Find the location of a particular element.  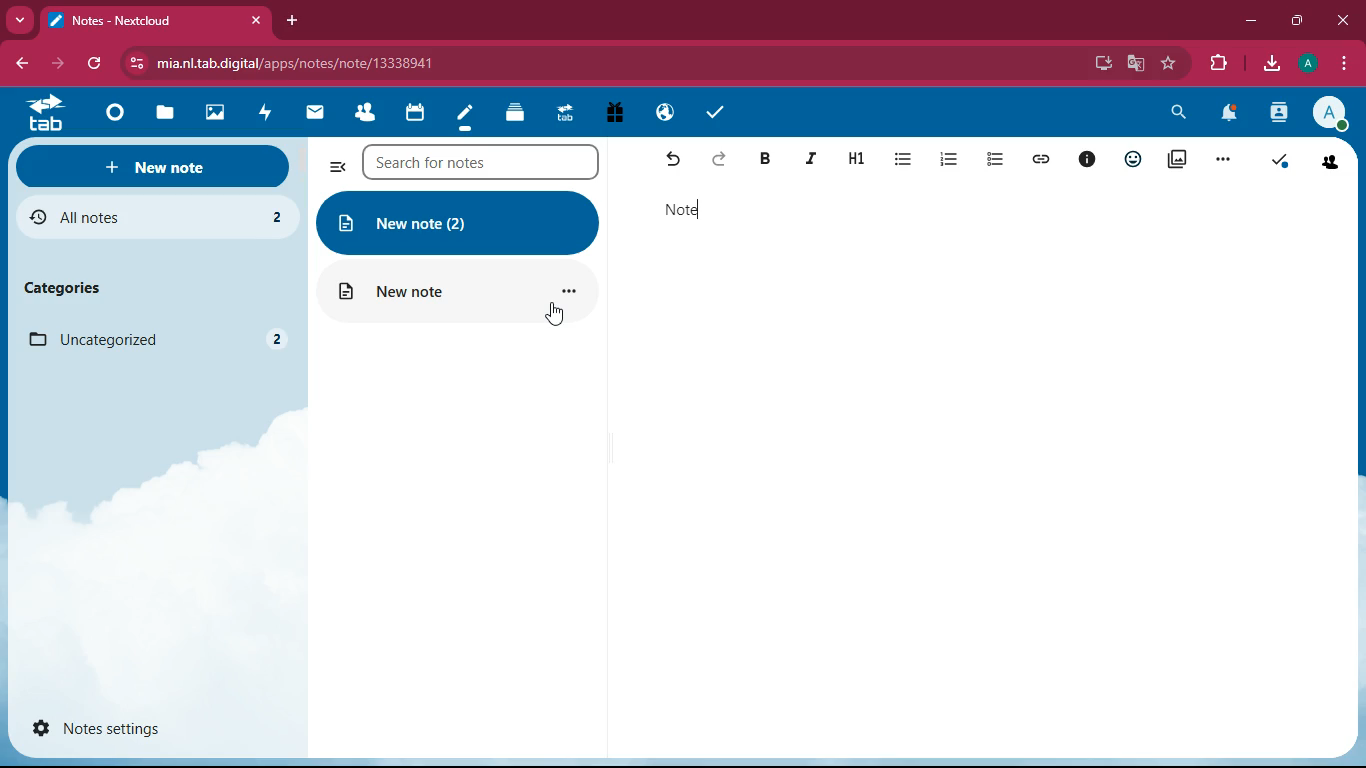

profile is located at coordinates (1330, 112).